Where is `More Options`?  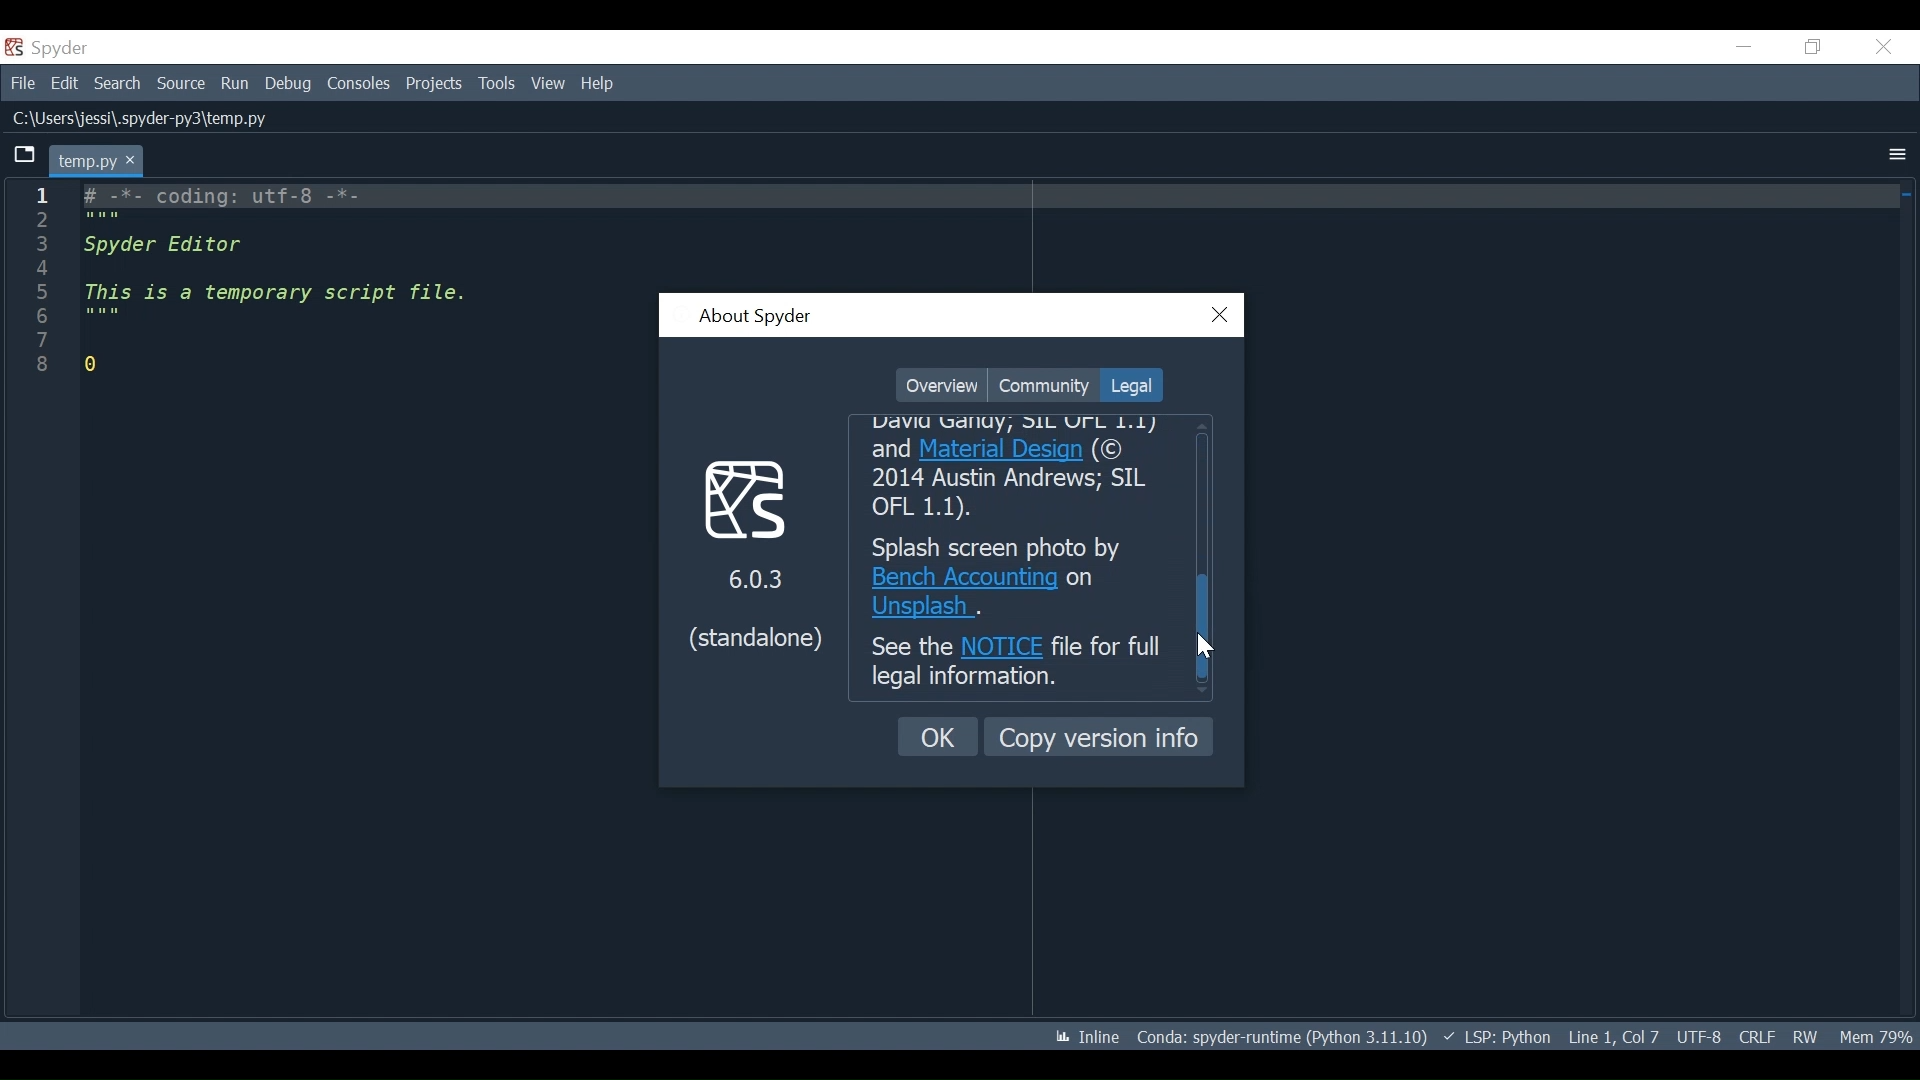 More Options is located at coordinates (1897, 156).